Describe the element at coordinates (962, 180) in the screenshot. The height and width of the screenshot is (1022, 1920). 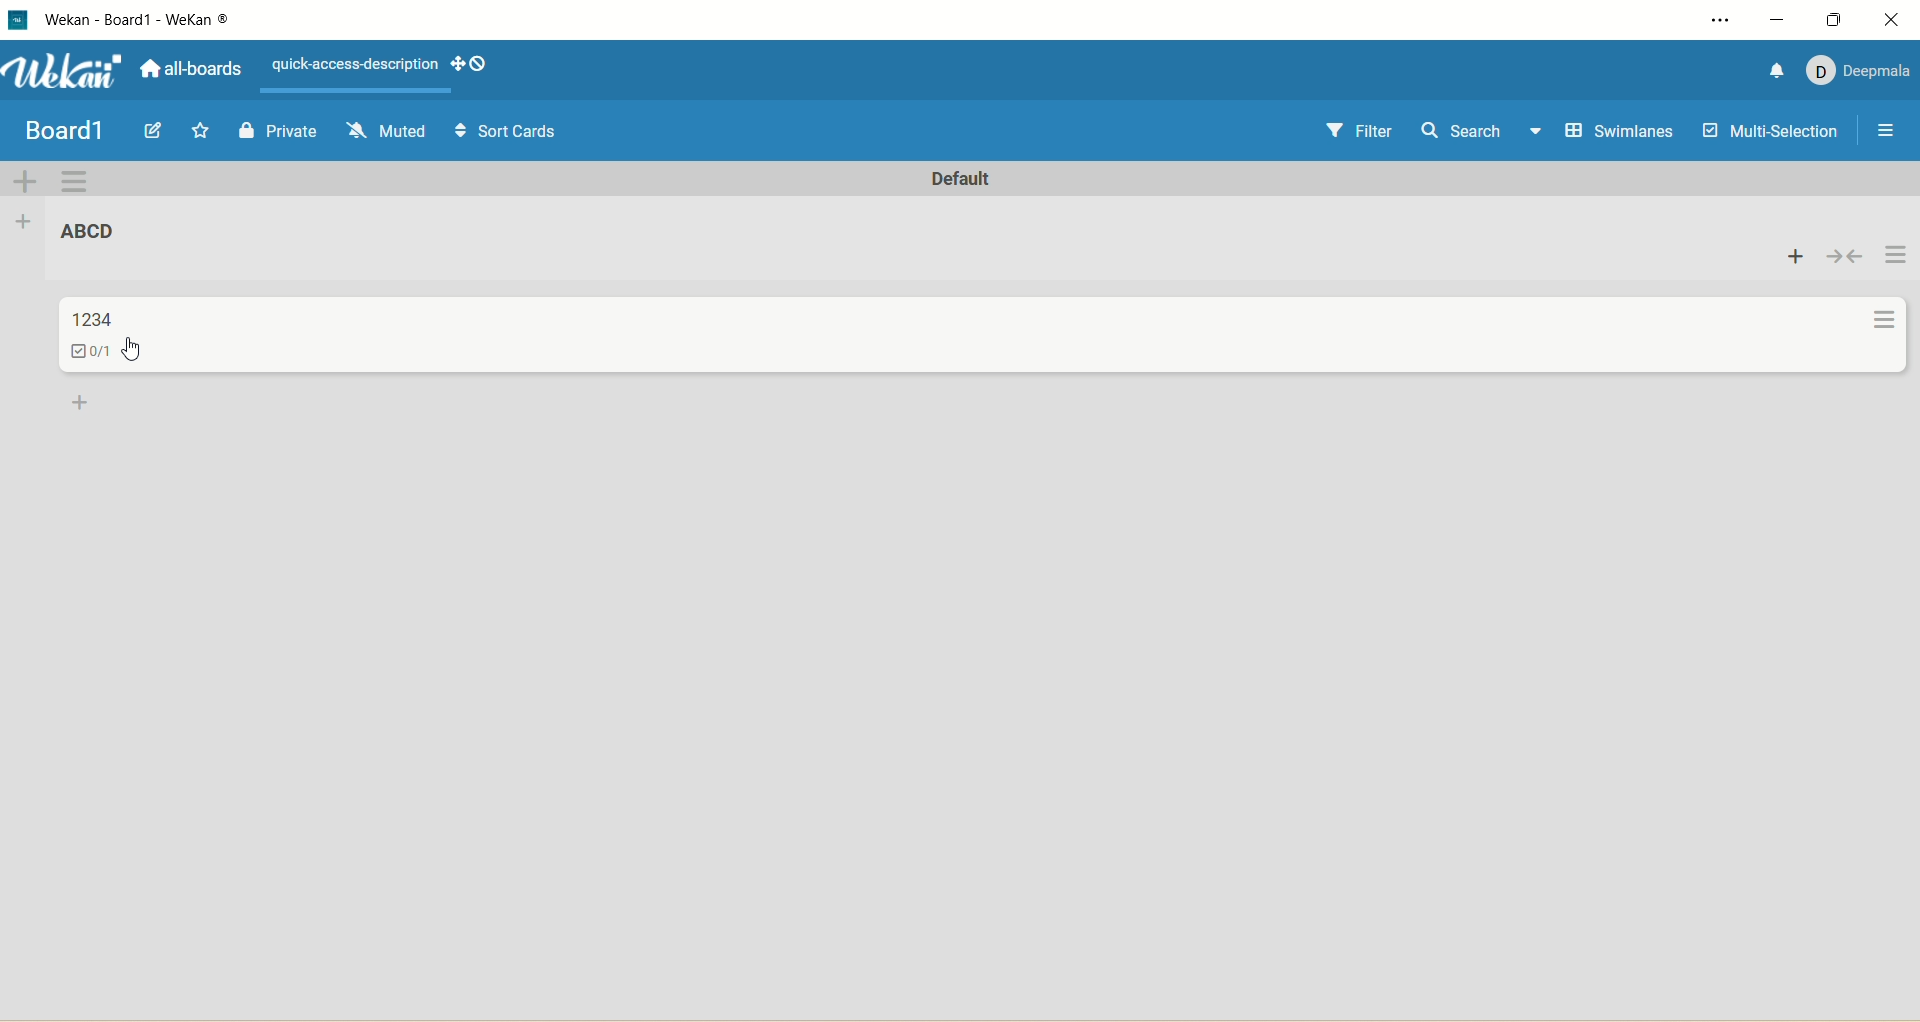
I see `default` at that location.